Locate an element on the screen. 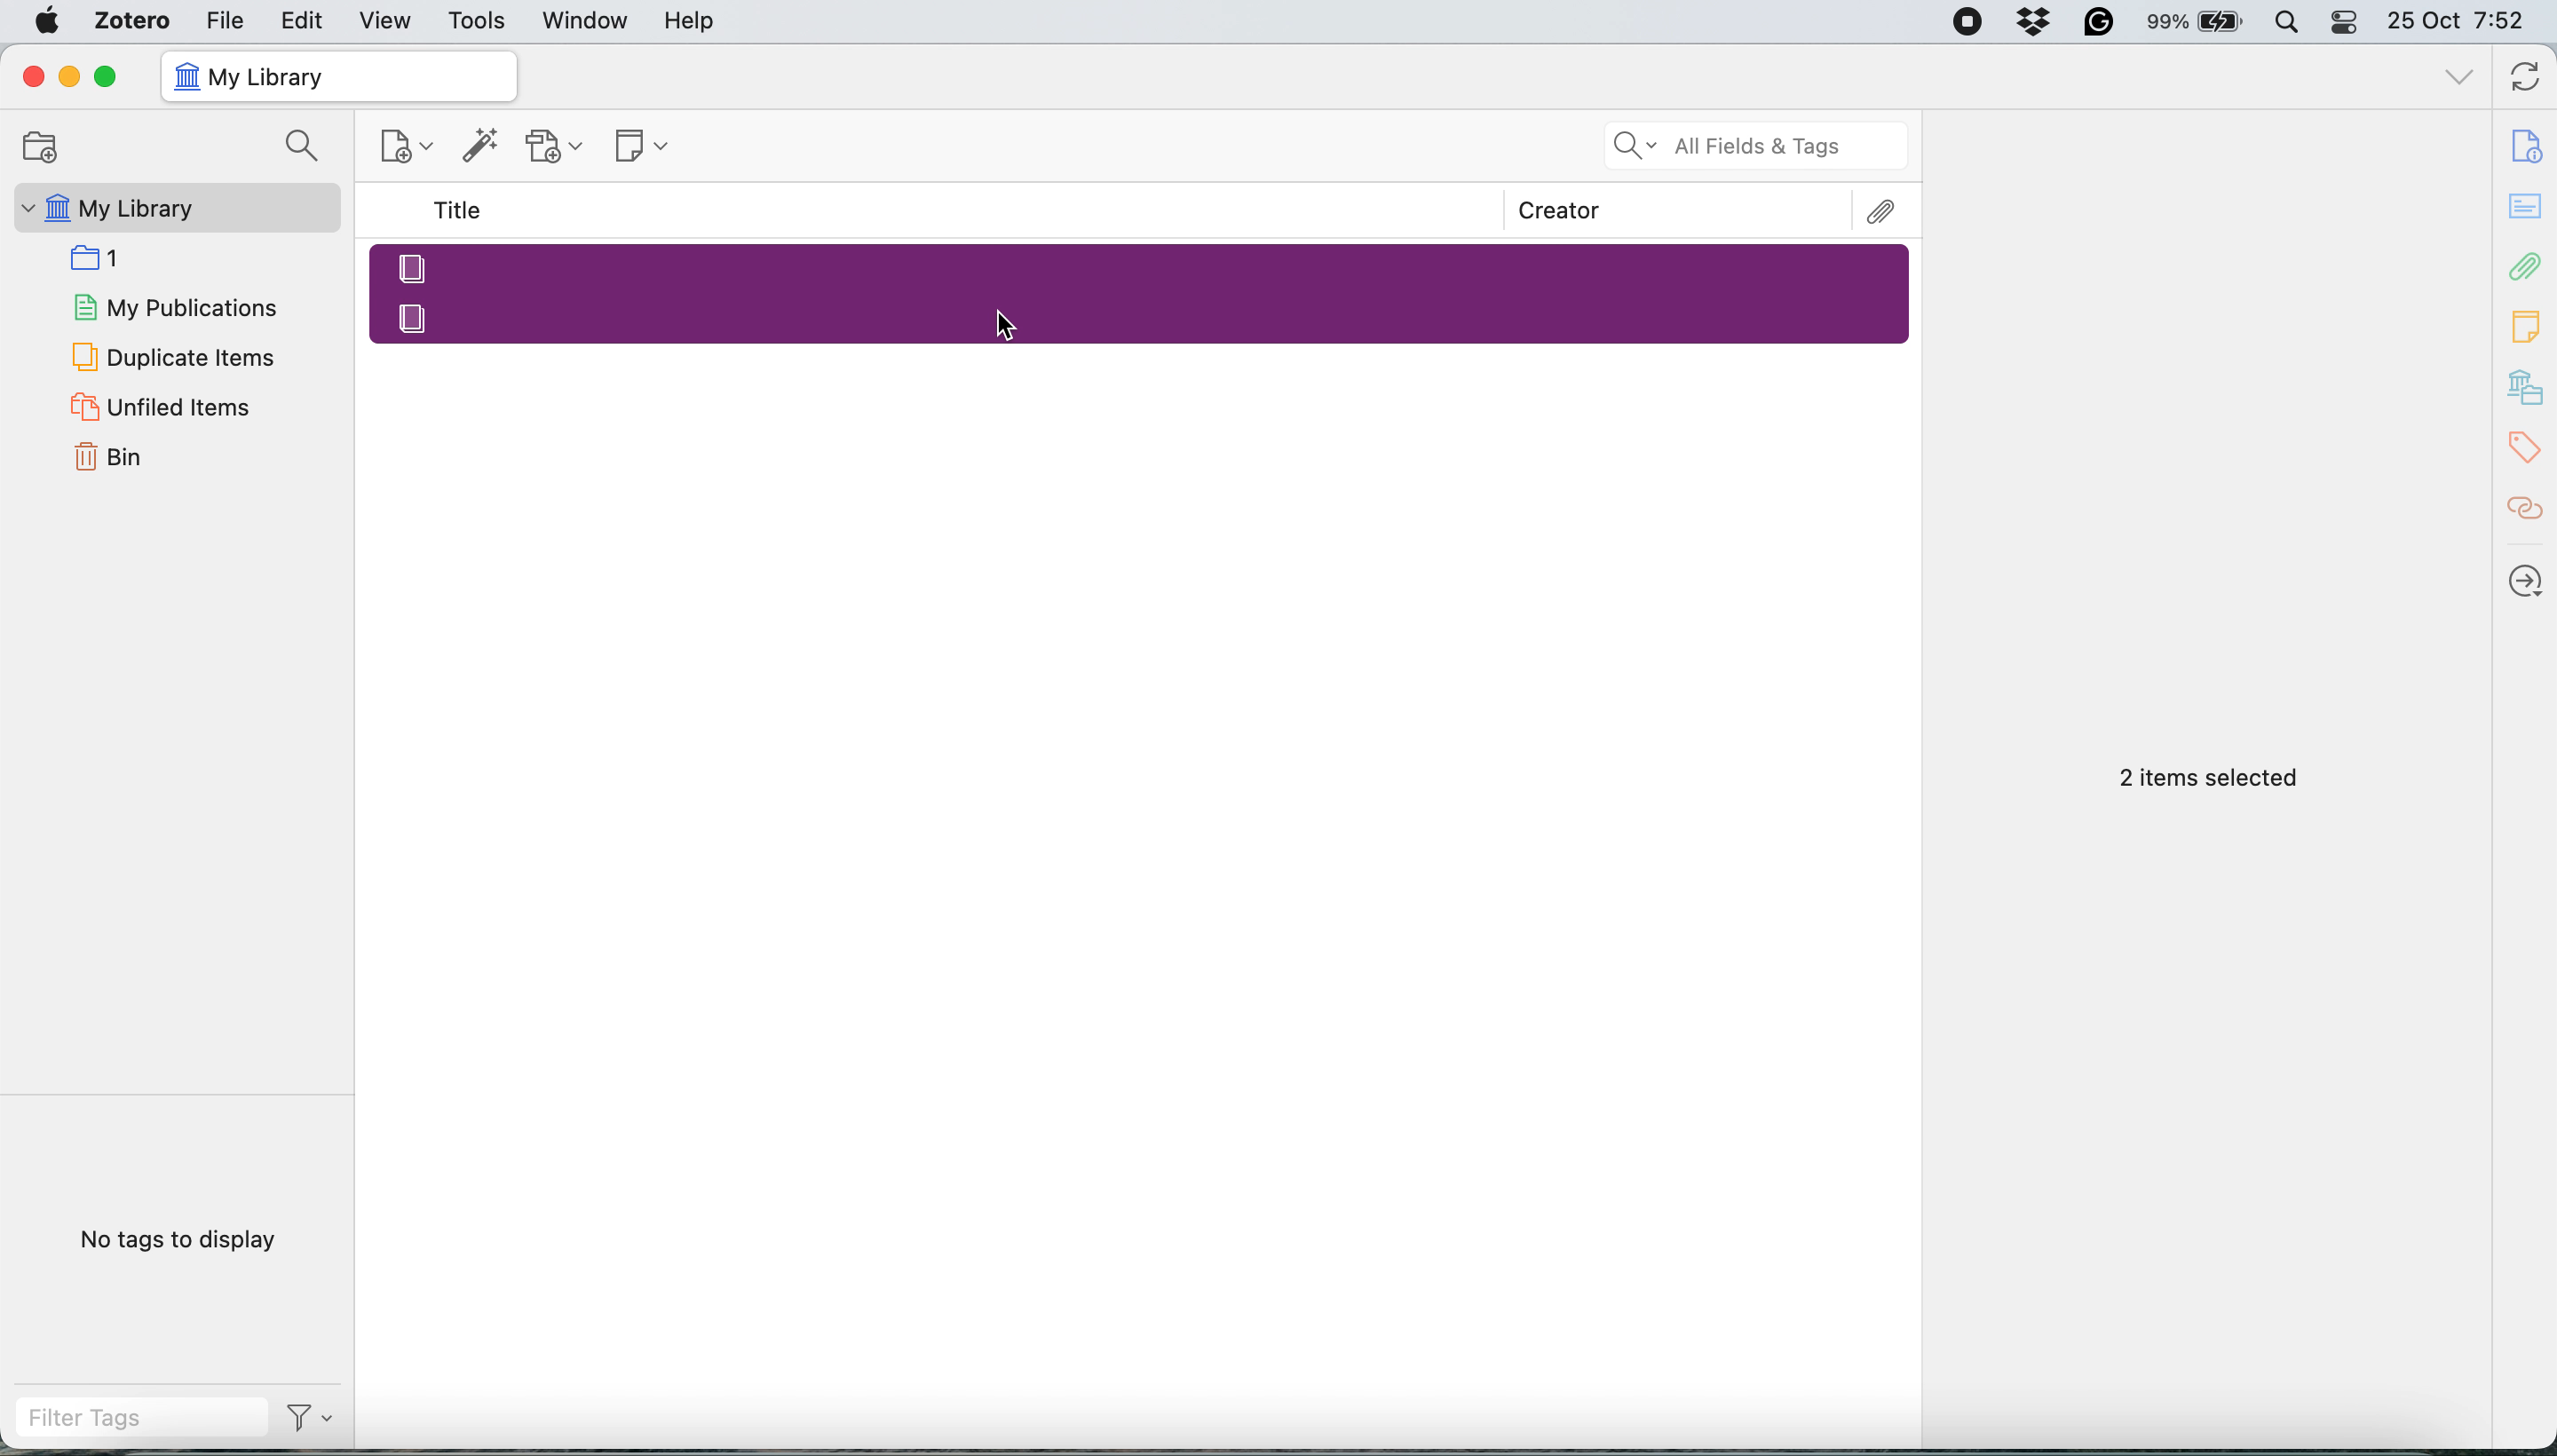 Image resolution: width=2557 pixels, height=1456 pixels. notes is located at coordinates (2528, 208).